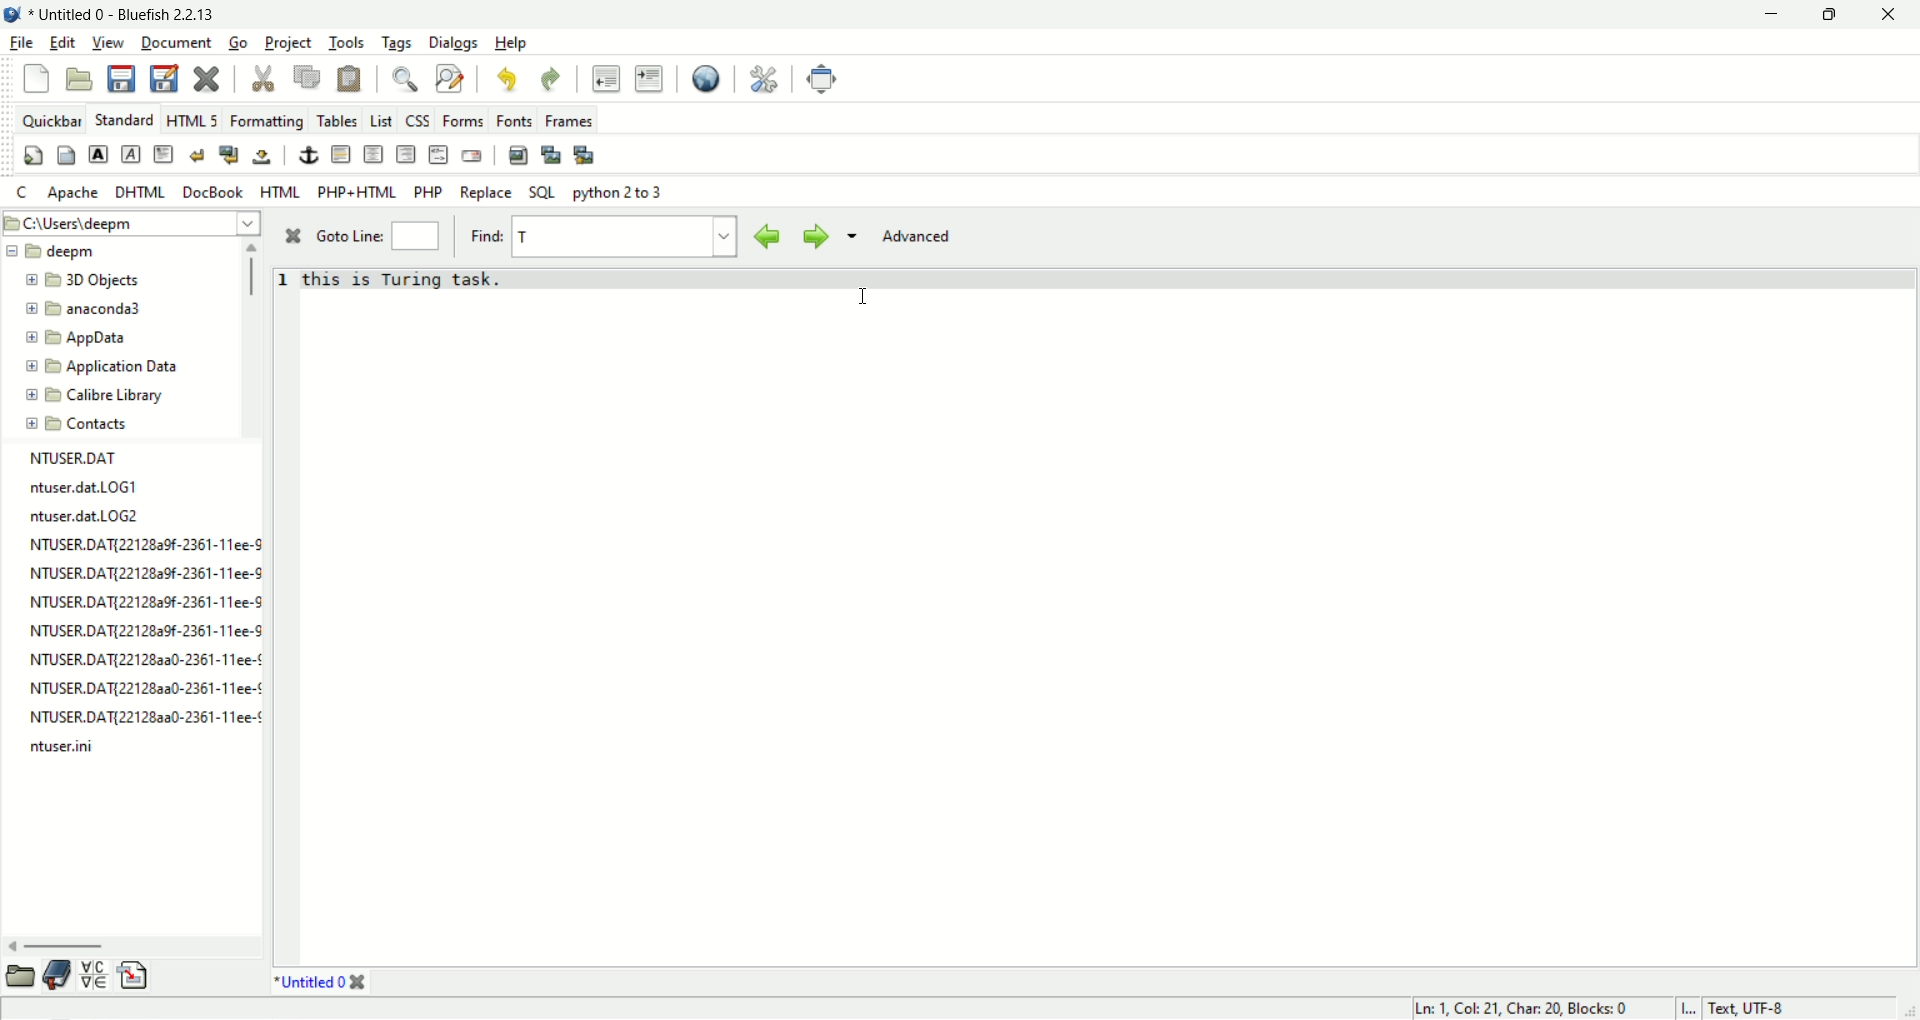  I want to click on pragraph, so click(164, 154).